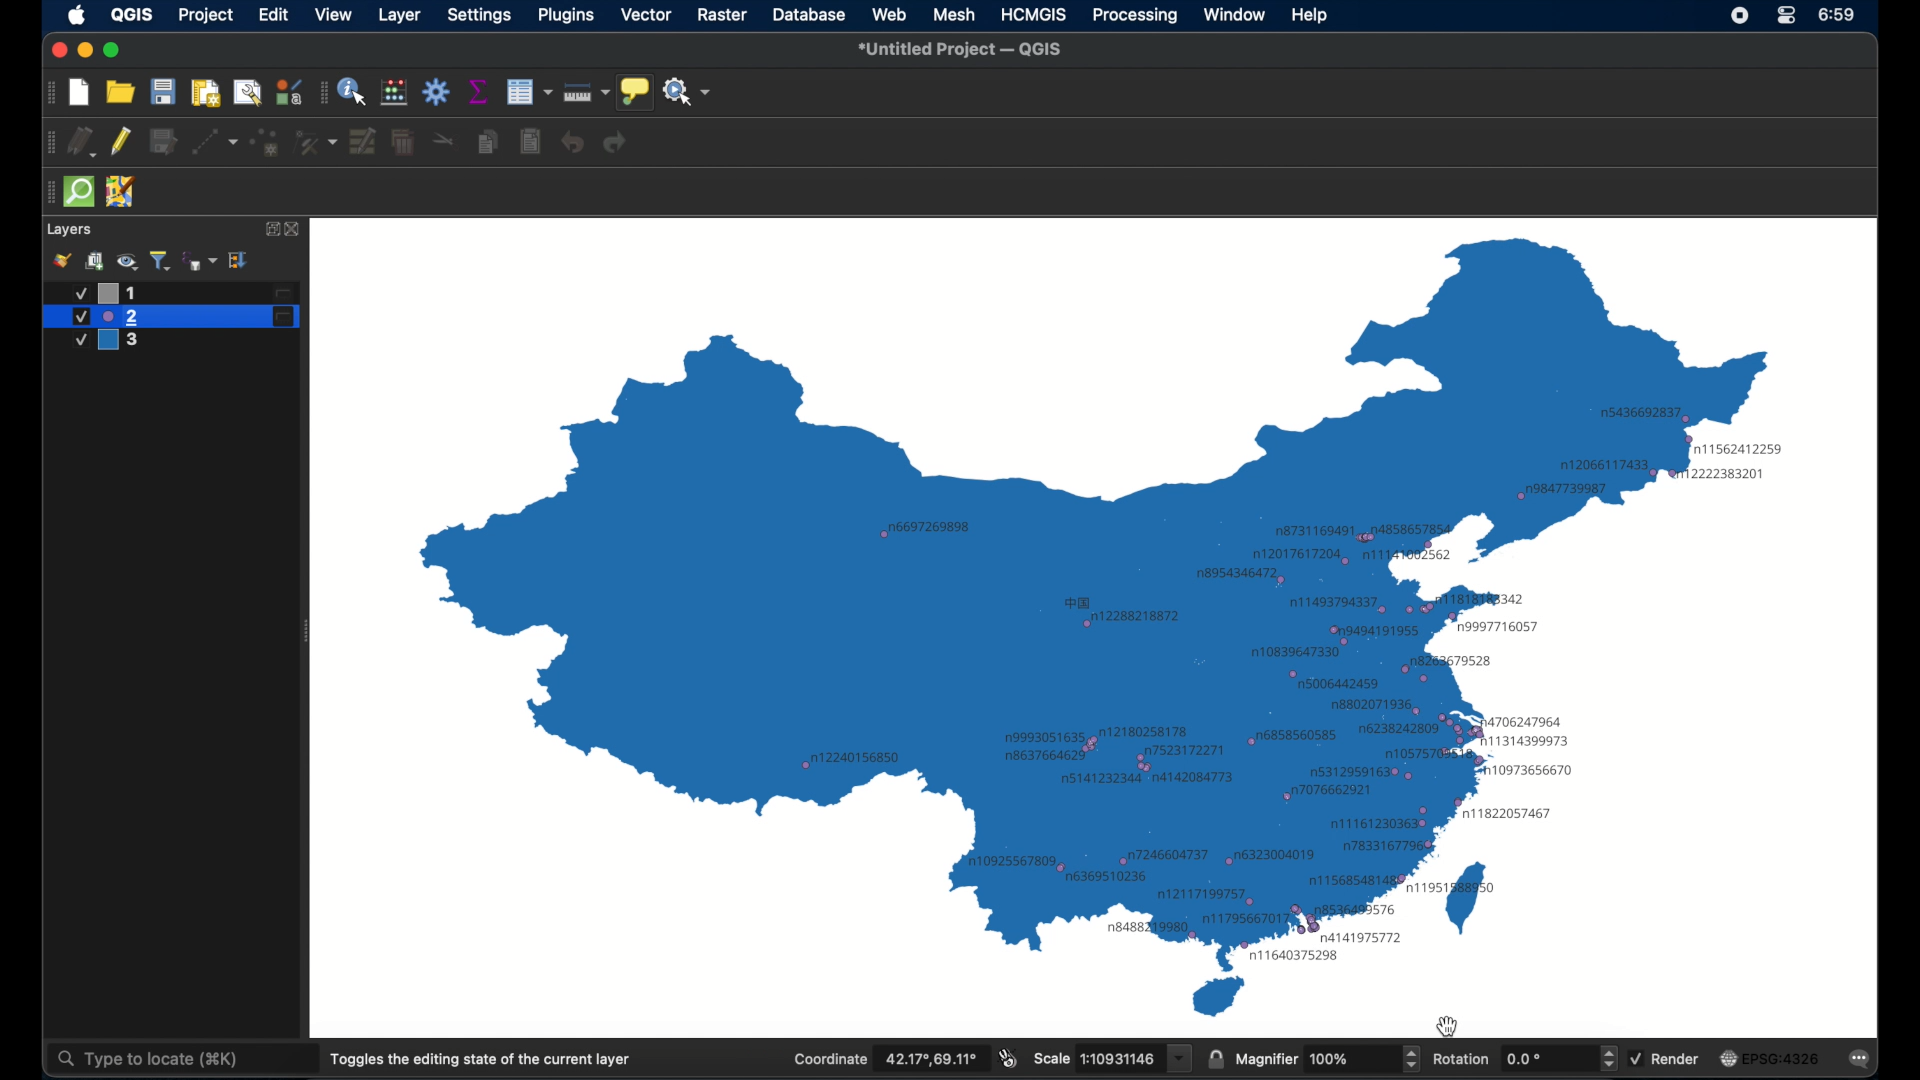  What do you see at coordinates (567, 15) in the screenshot?
I see `plugins` at bounding box center [567, 15].